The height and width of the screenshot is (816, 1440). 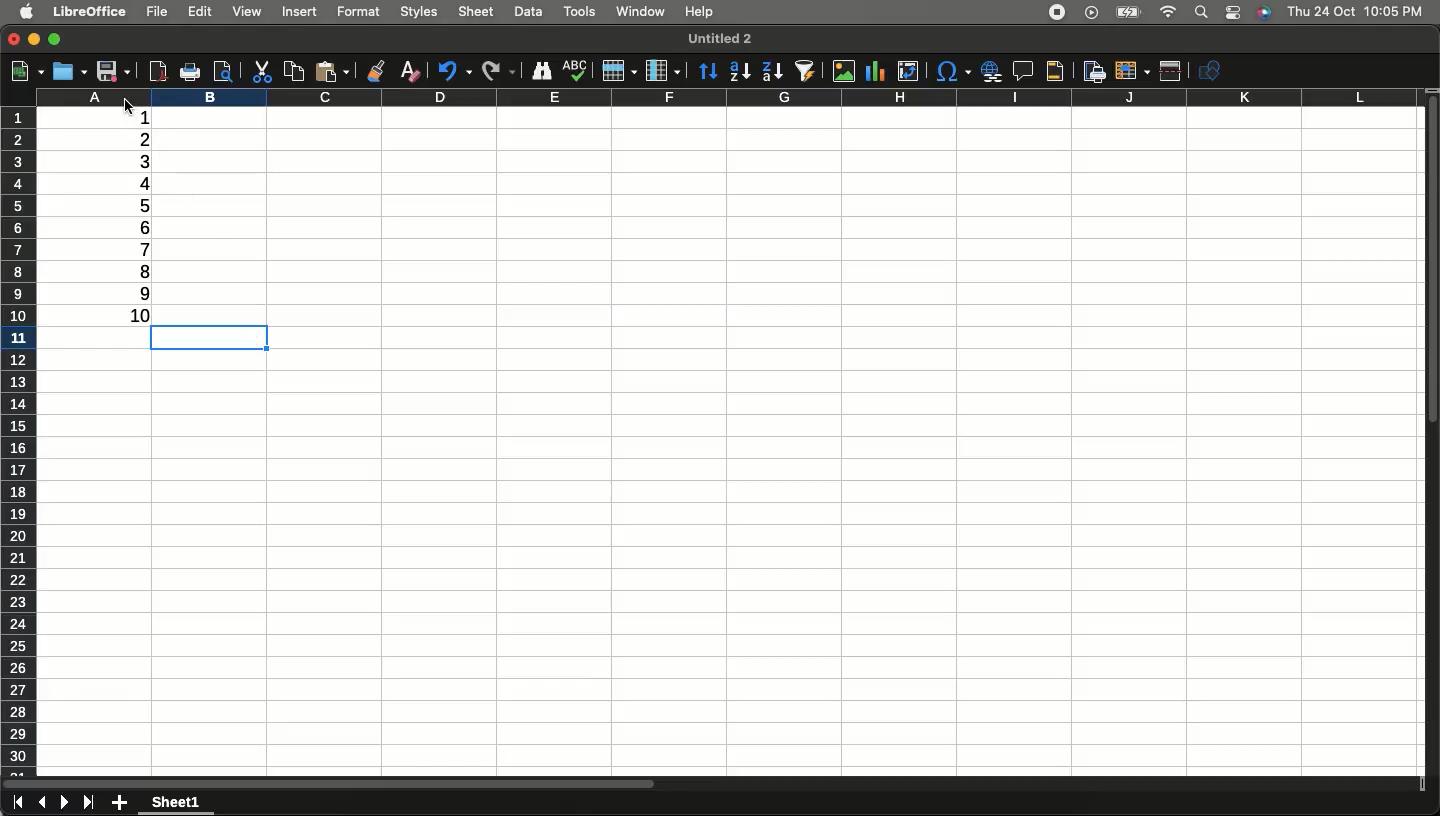 What do you see at coordinates (1200, 13) in the screenshot?
I see `Search` at bounding box center [1200, 13].